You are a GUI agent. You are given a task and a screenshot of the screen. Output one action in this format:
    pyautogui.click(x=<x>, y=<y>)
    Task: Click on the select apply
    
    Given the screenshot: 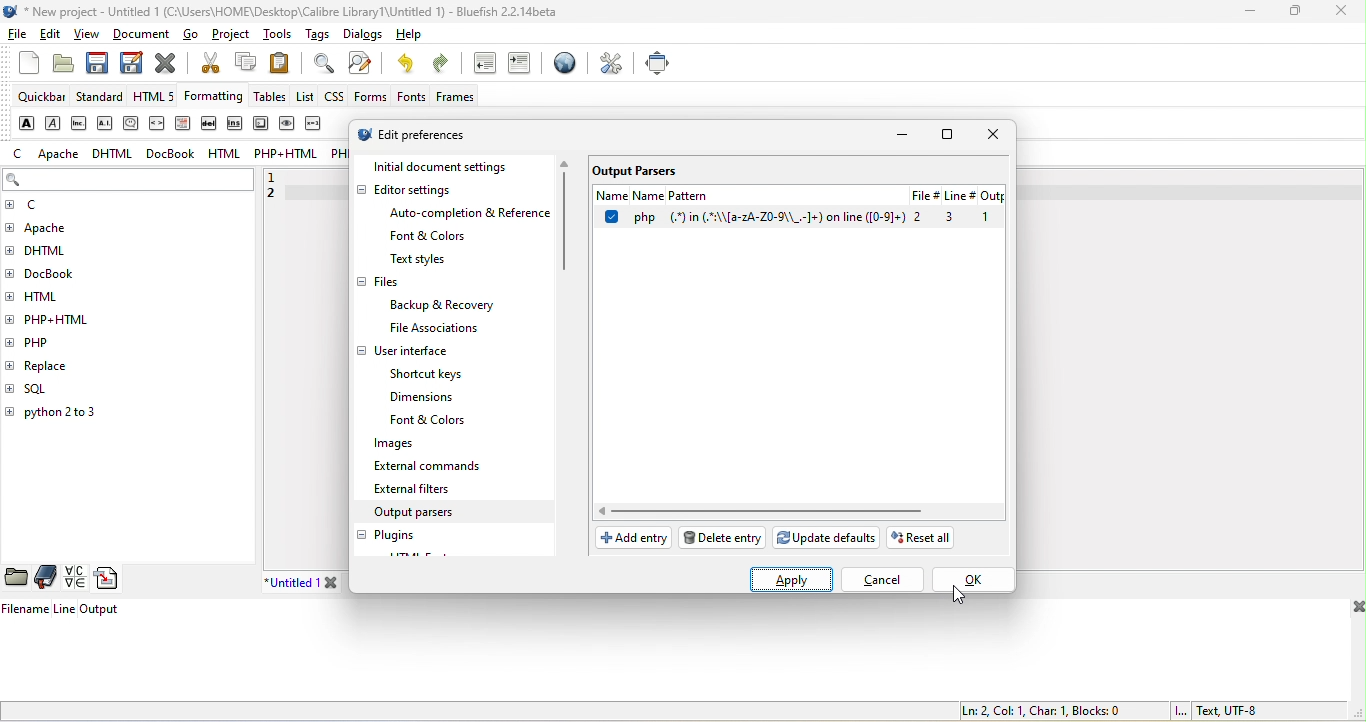 What is the action you would take?
    pyautogui.click(x=794, y=583)
    